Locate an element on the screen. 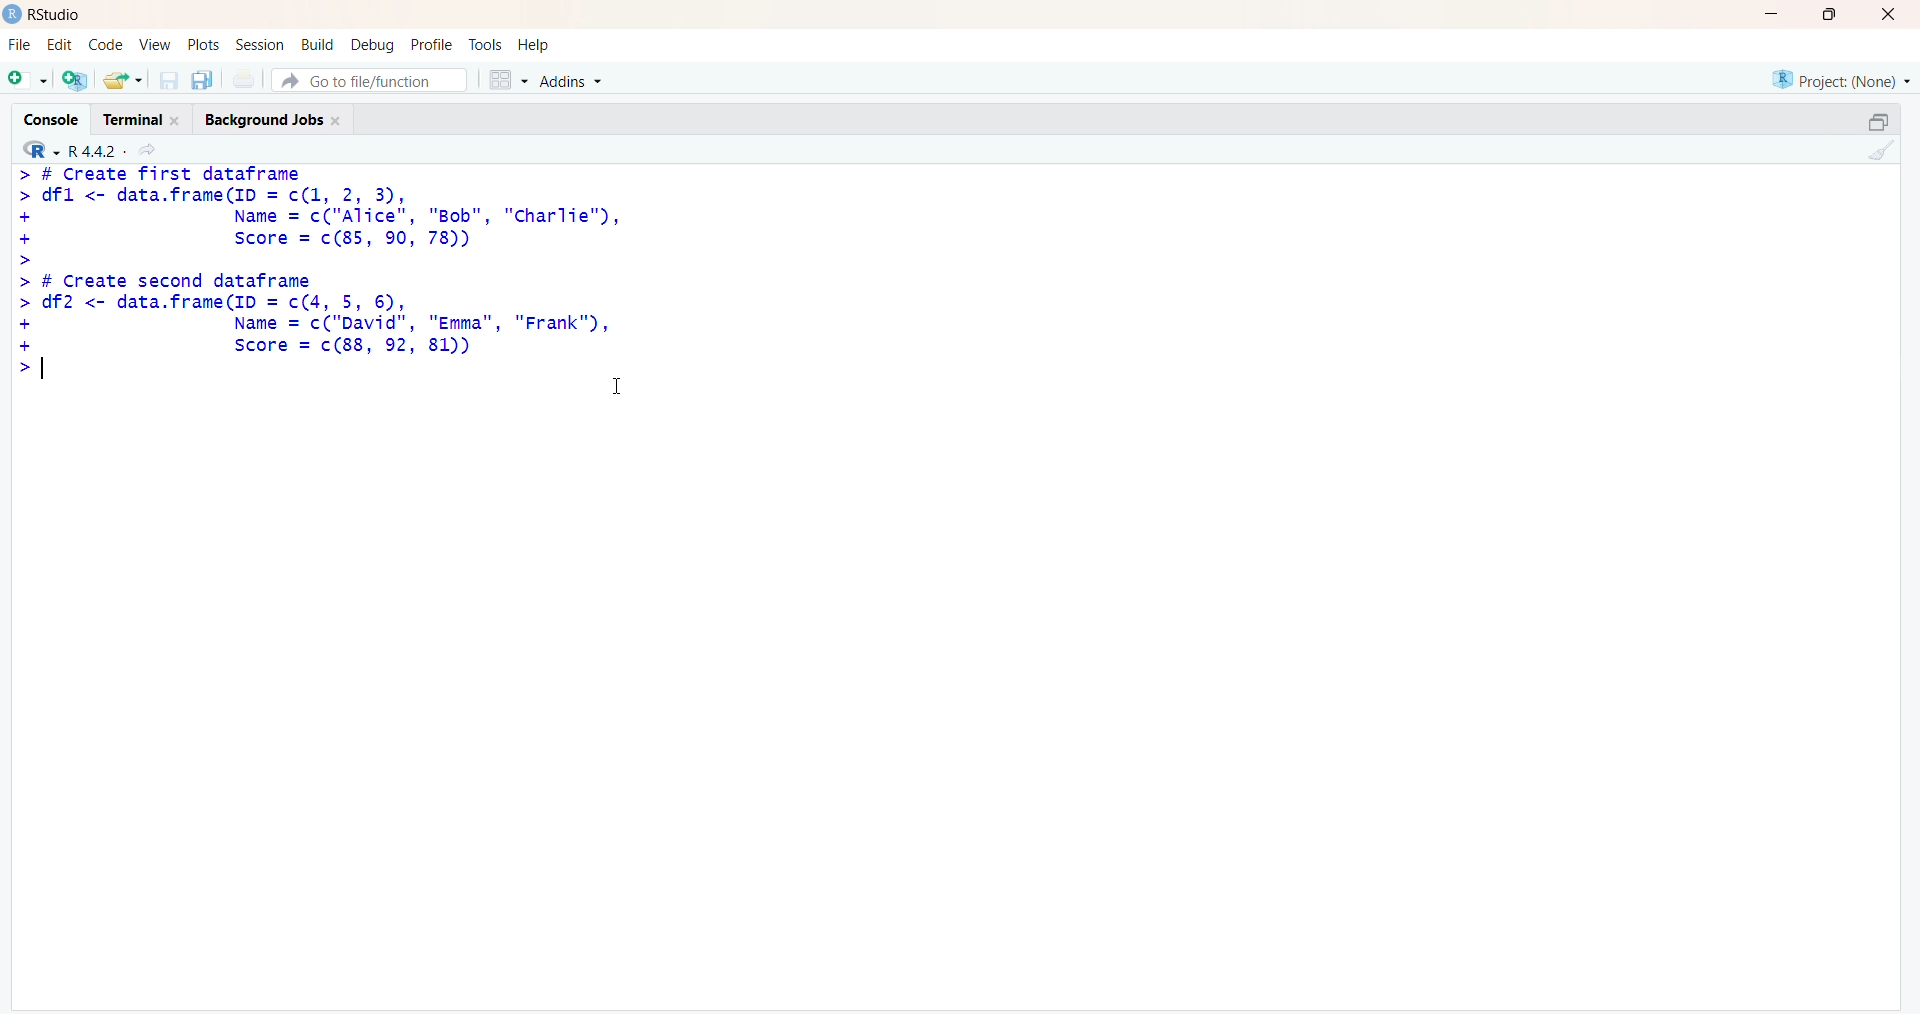 The image size is (1920, 1014). Tools is located at coordinates (485, 44).